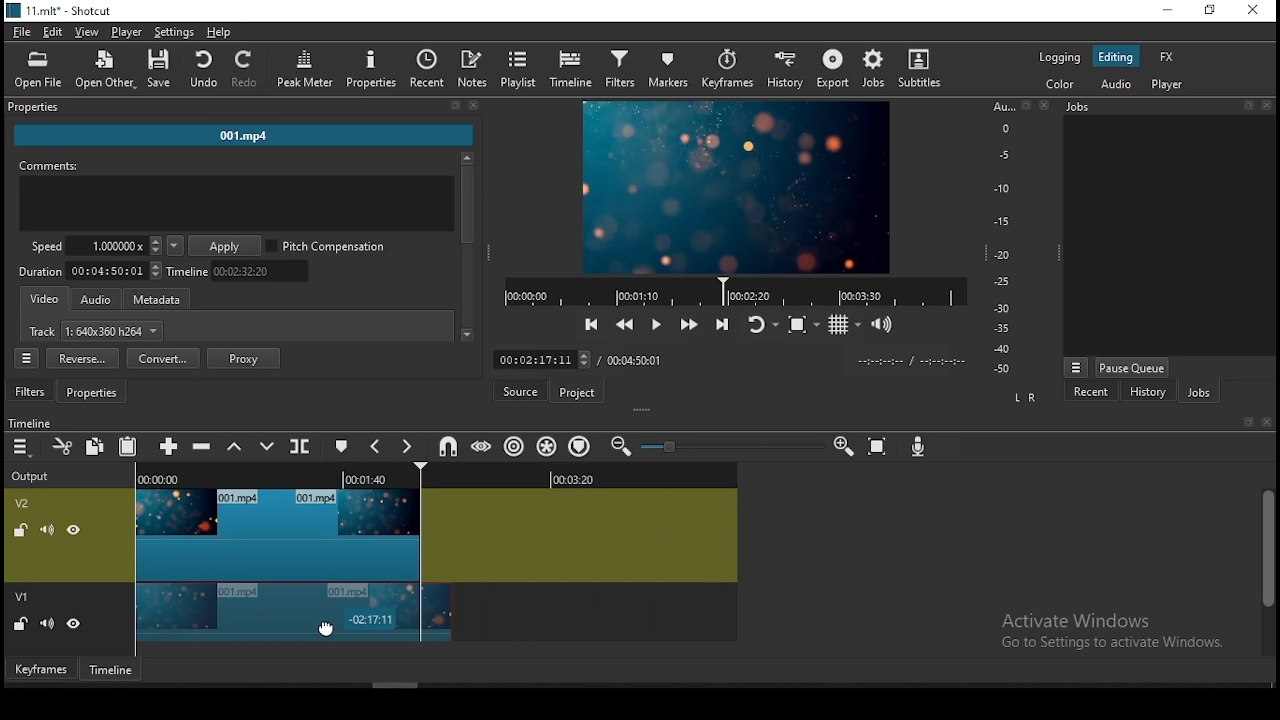 The width and height of the screenshot is (1280, 720). I want to click on track duration, so click(91, 270).